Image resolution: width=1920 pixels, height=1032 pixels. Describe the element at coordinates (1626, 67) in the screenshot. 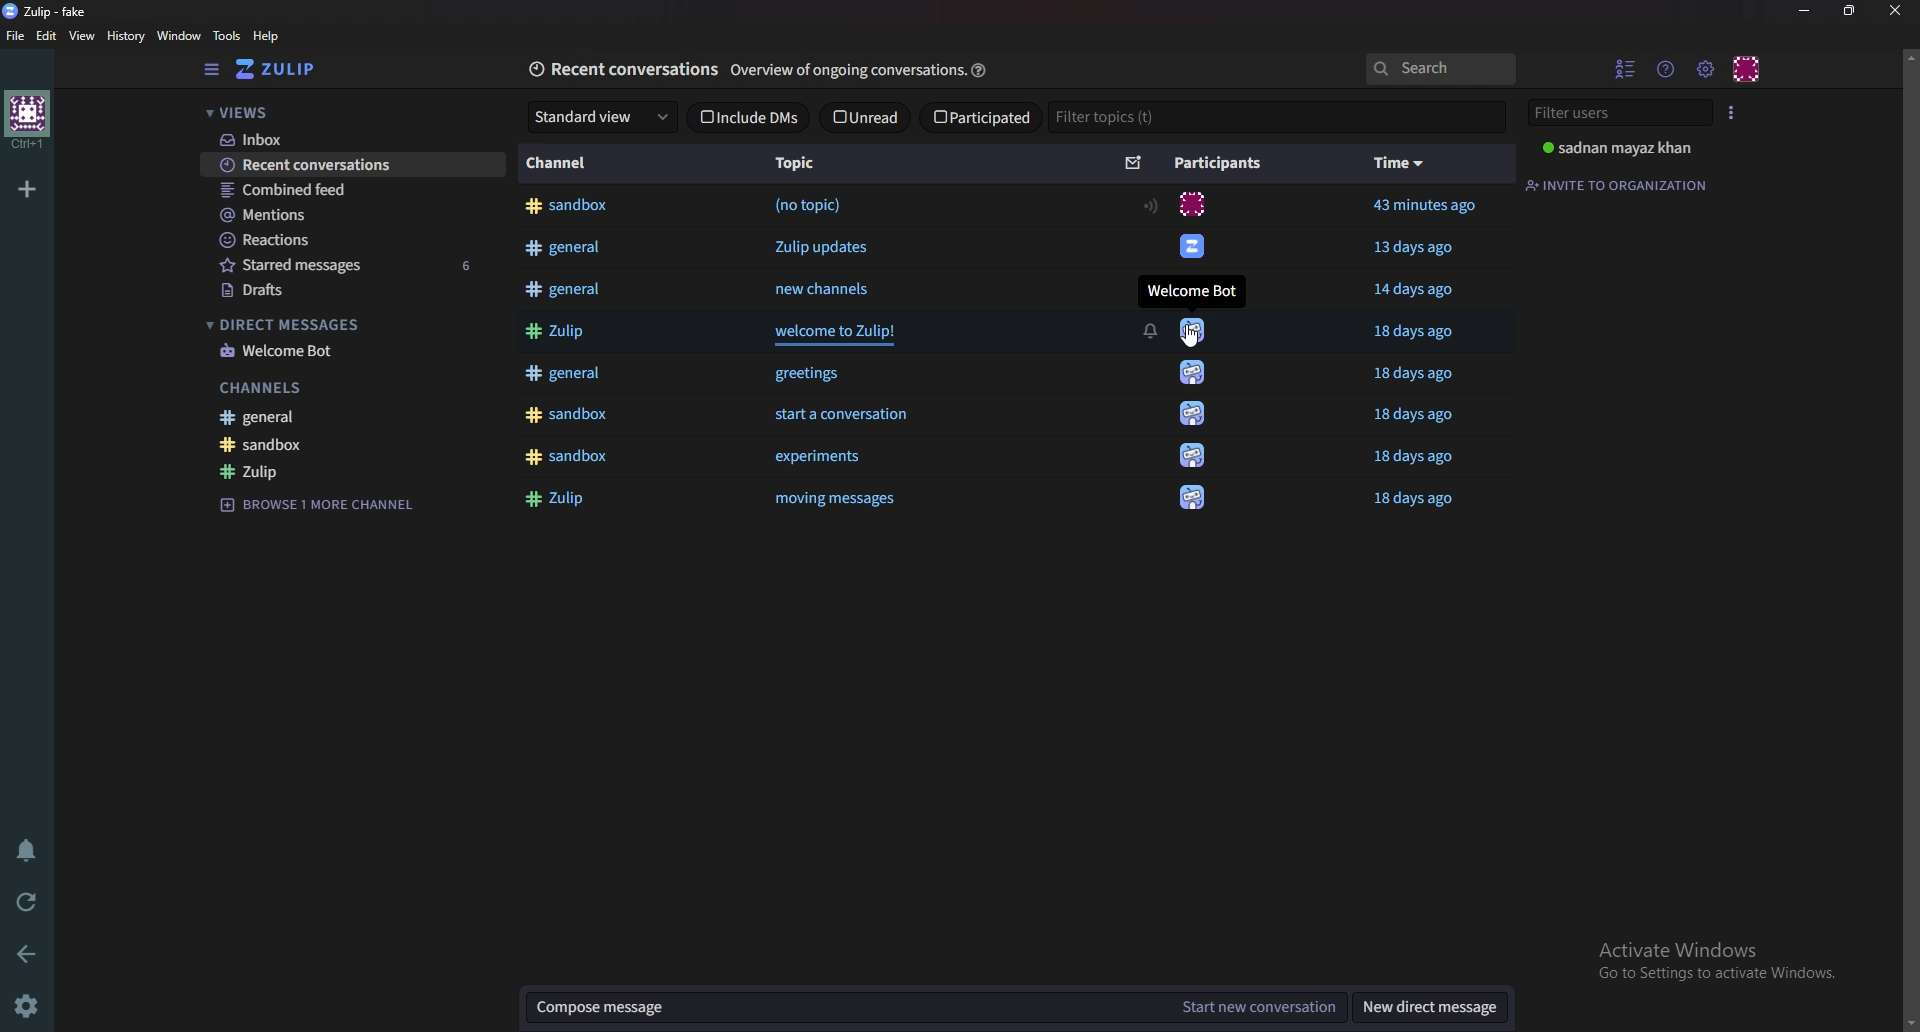

I see `Hide user list` at that location.